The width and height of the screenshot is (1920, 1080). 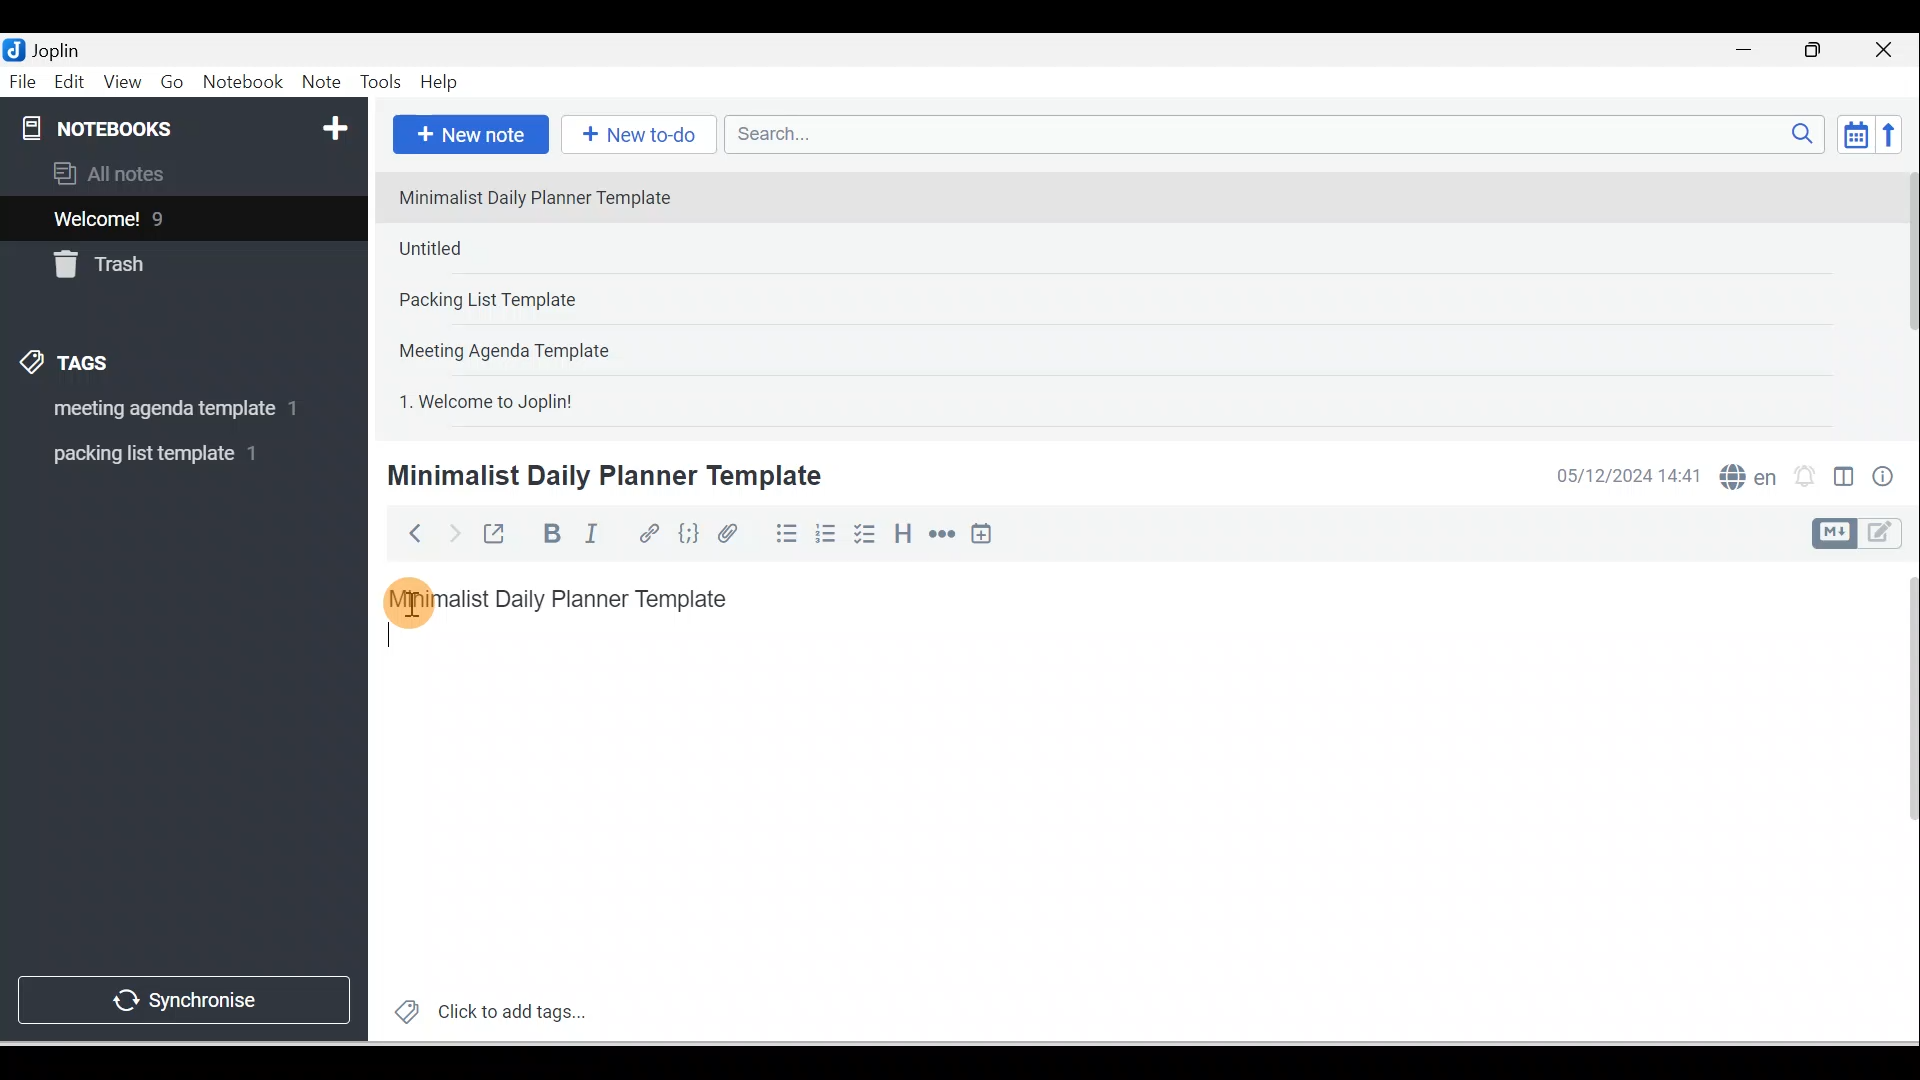 I want to click on Maximise, so click(x=1820, y=51).